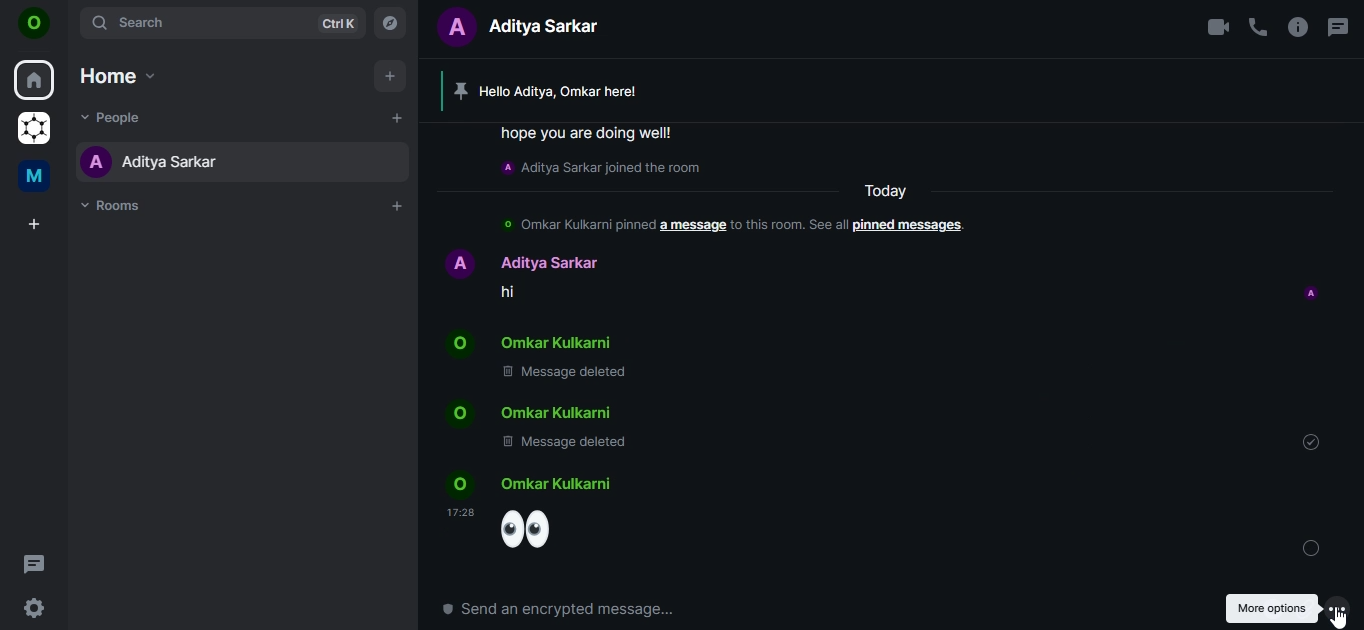 The width and height of the screenshot is (1364, 630). Describe the element at coordinates (1337, 22) in the screenshot. I see `threads` at that location.